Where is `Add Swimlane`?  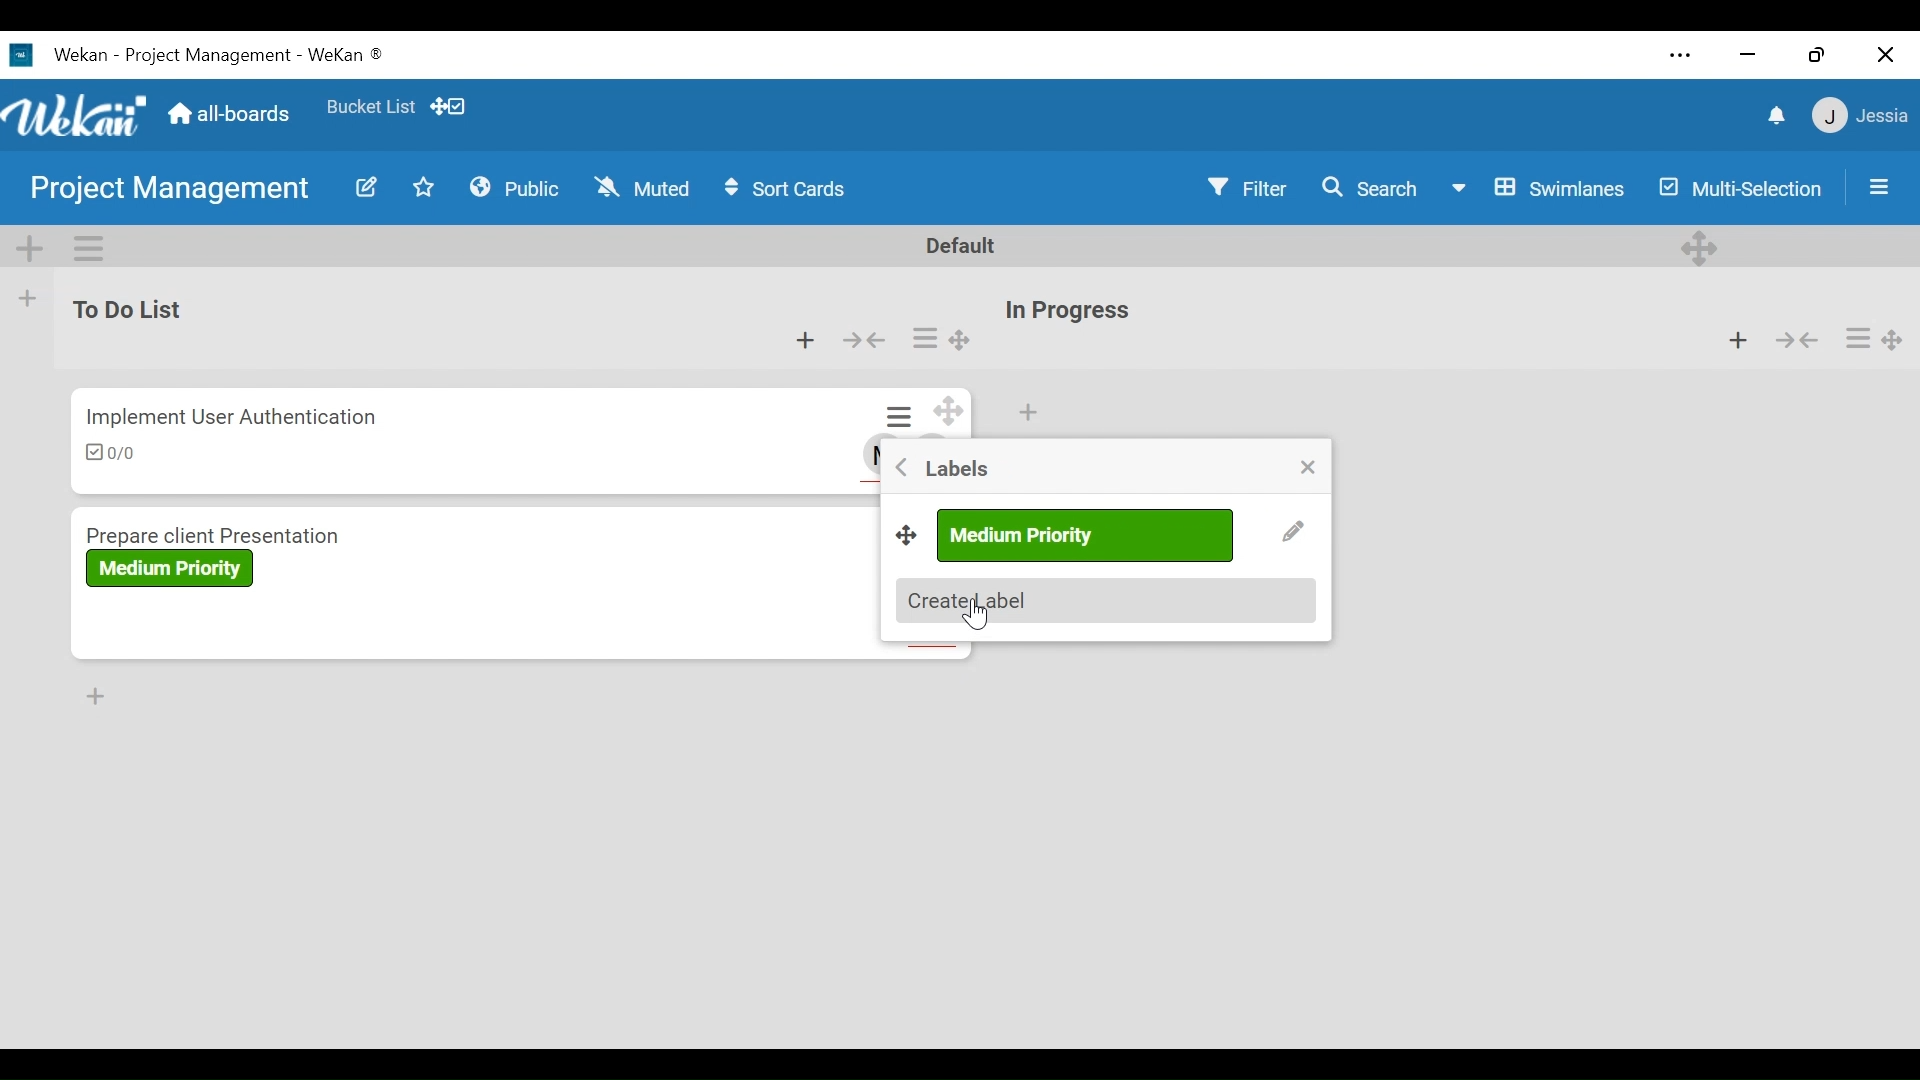
Add Swimlane is located at coordinates (29, 245).